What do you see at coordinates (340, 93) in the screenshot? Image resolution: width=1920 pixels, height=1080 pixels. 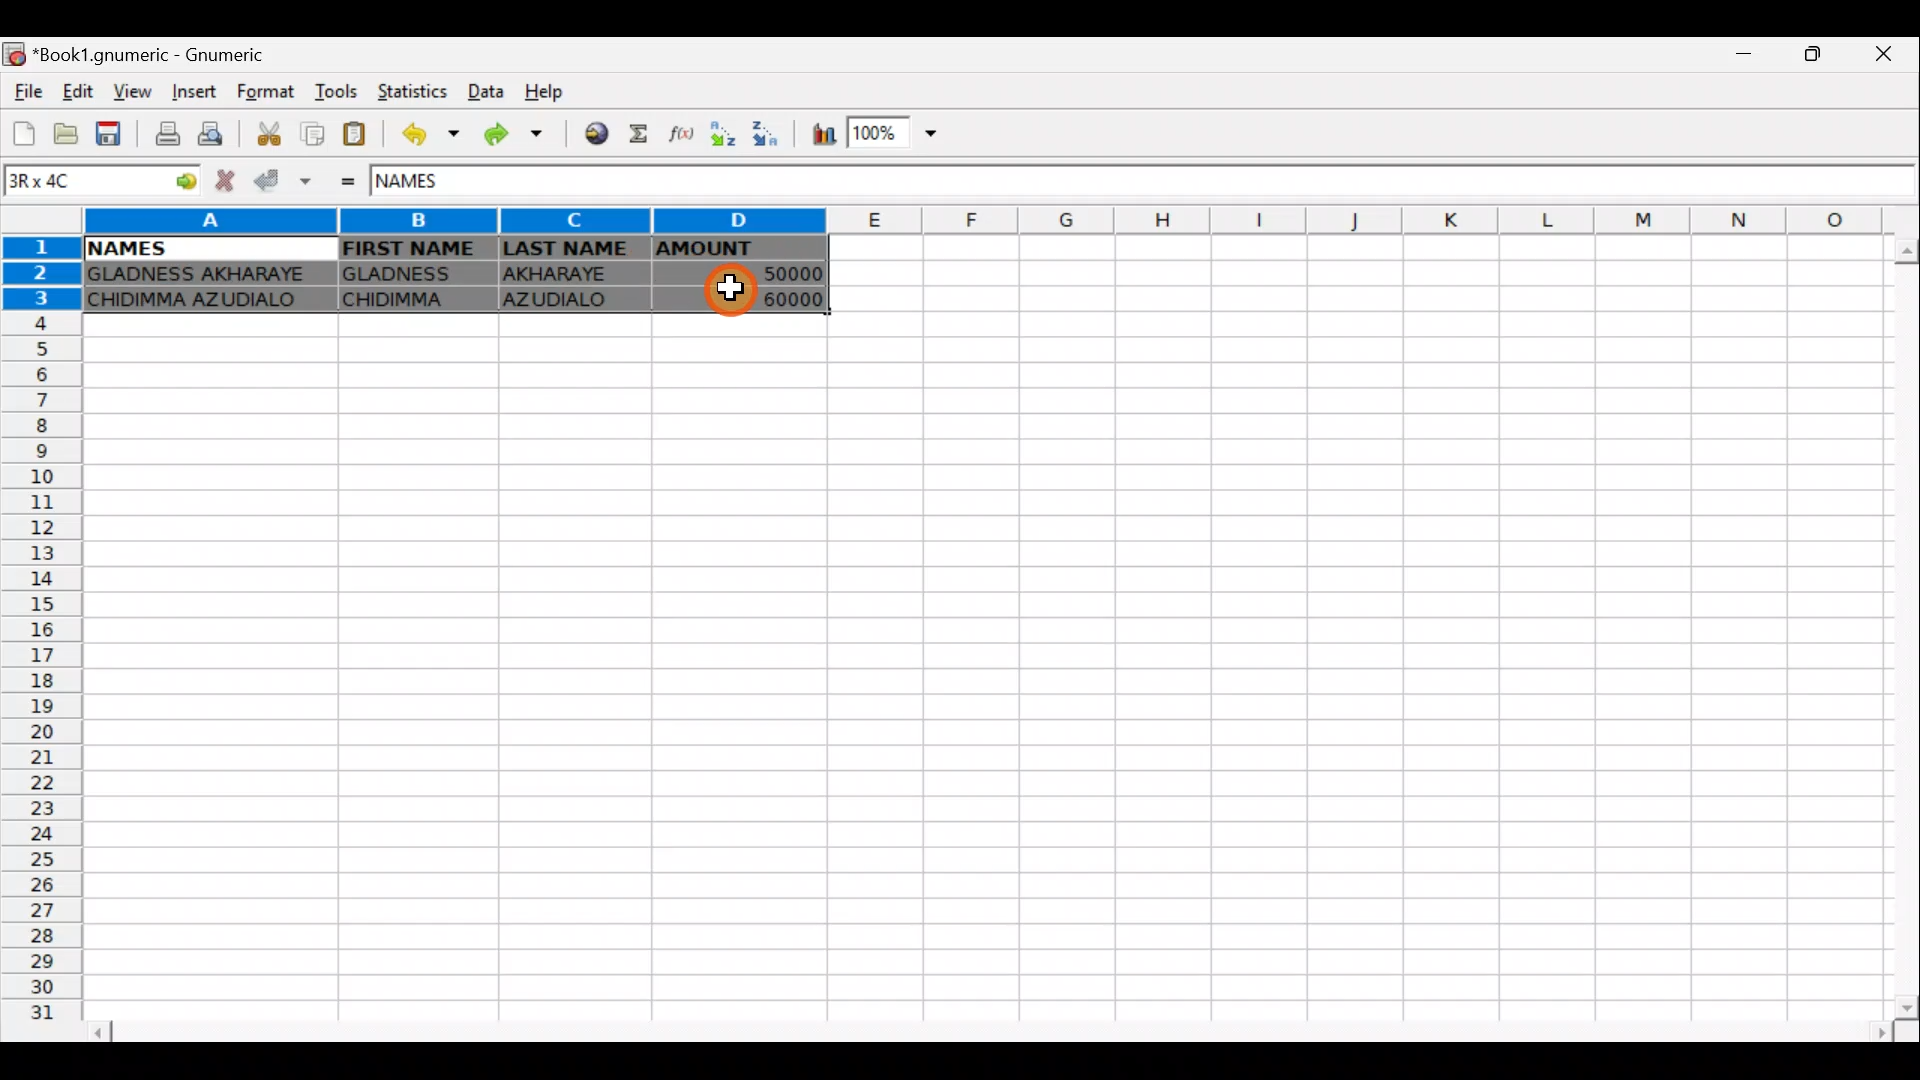 I see `Tools` at bounding box center [340, 93].